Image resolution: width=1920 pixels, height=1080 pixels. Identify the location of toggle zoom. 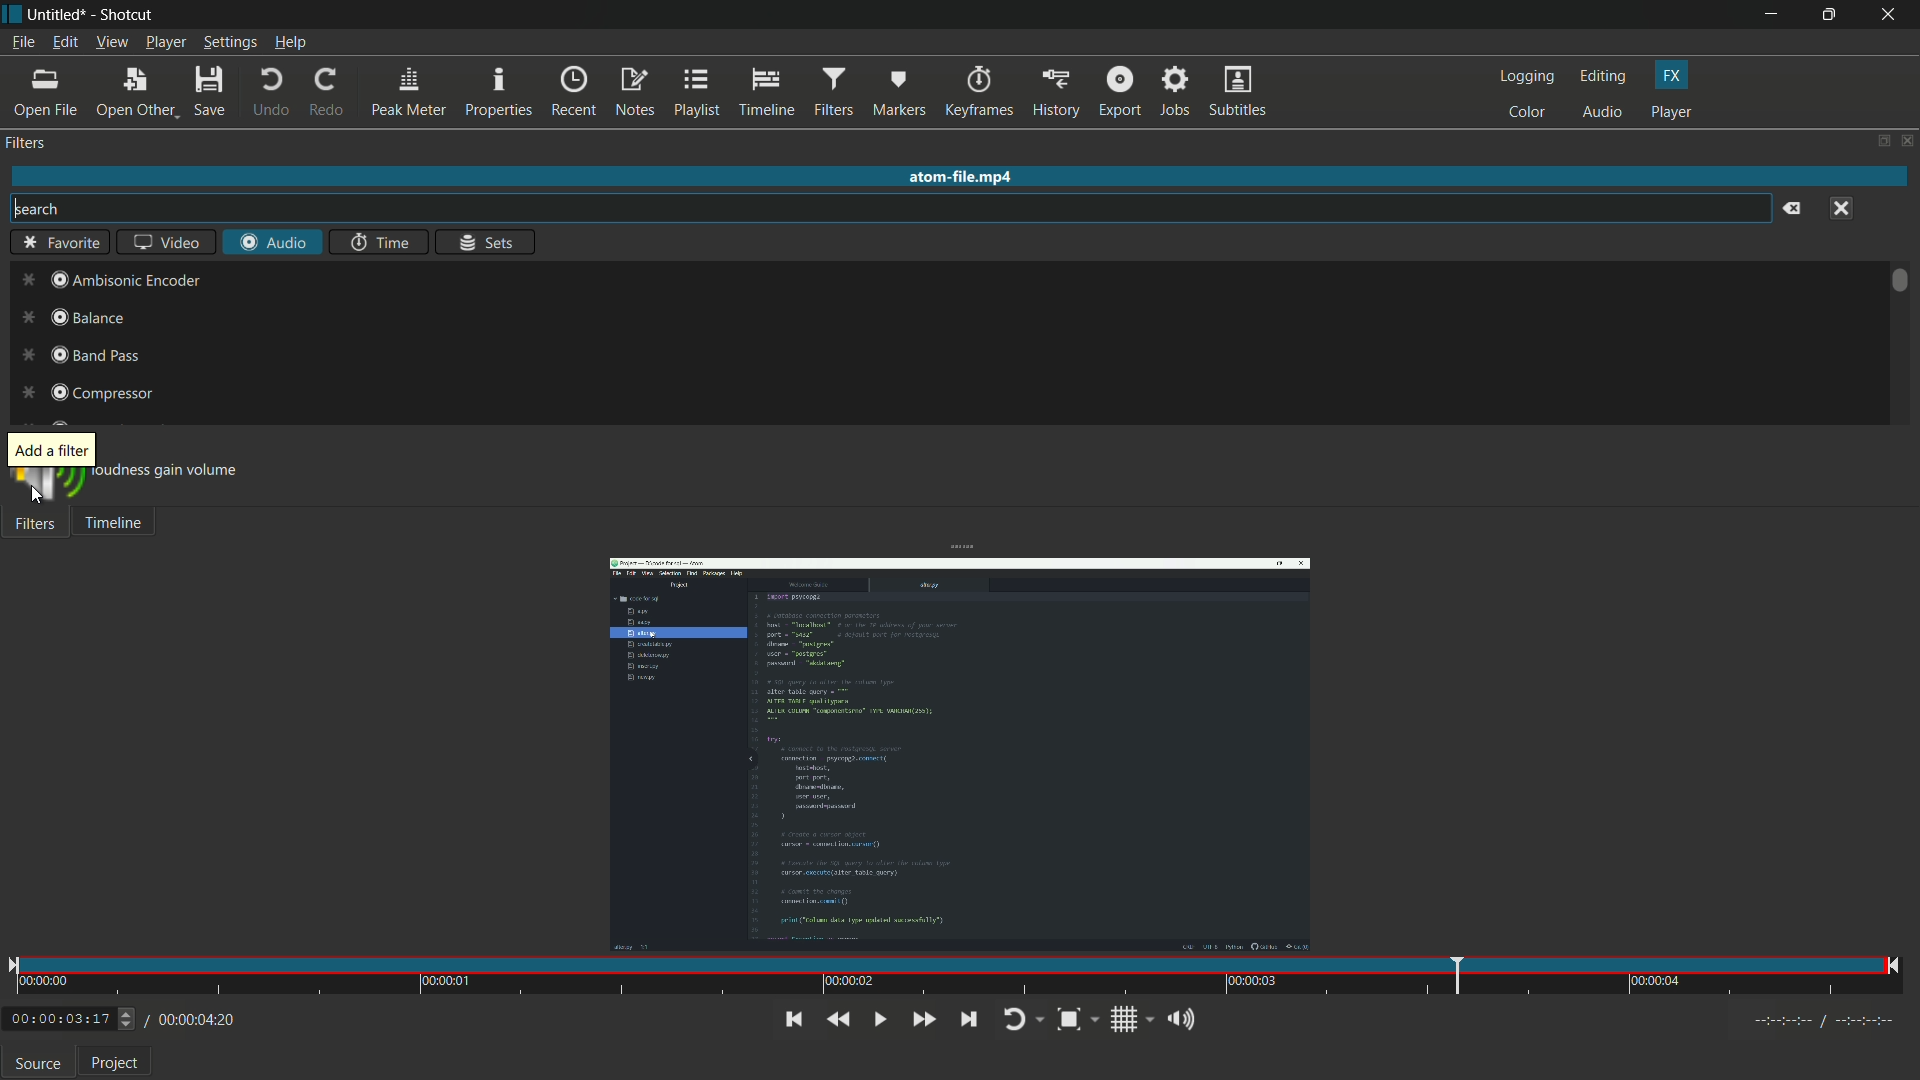
(1077, 1021).